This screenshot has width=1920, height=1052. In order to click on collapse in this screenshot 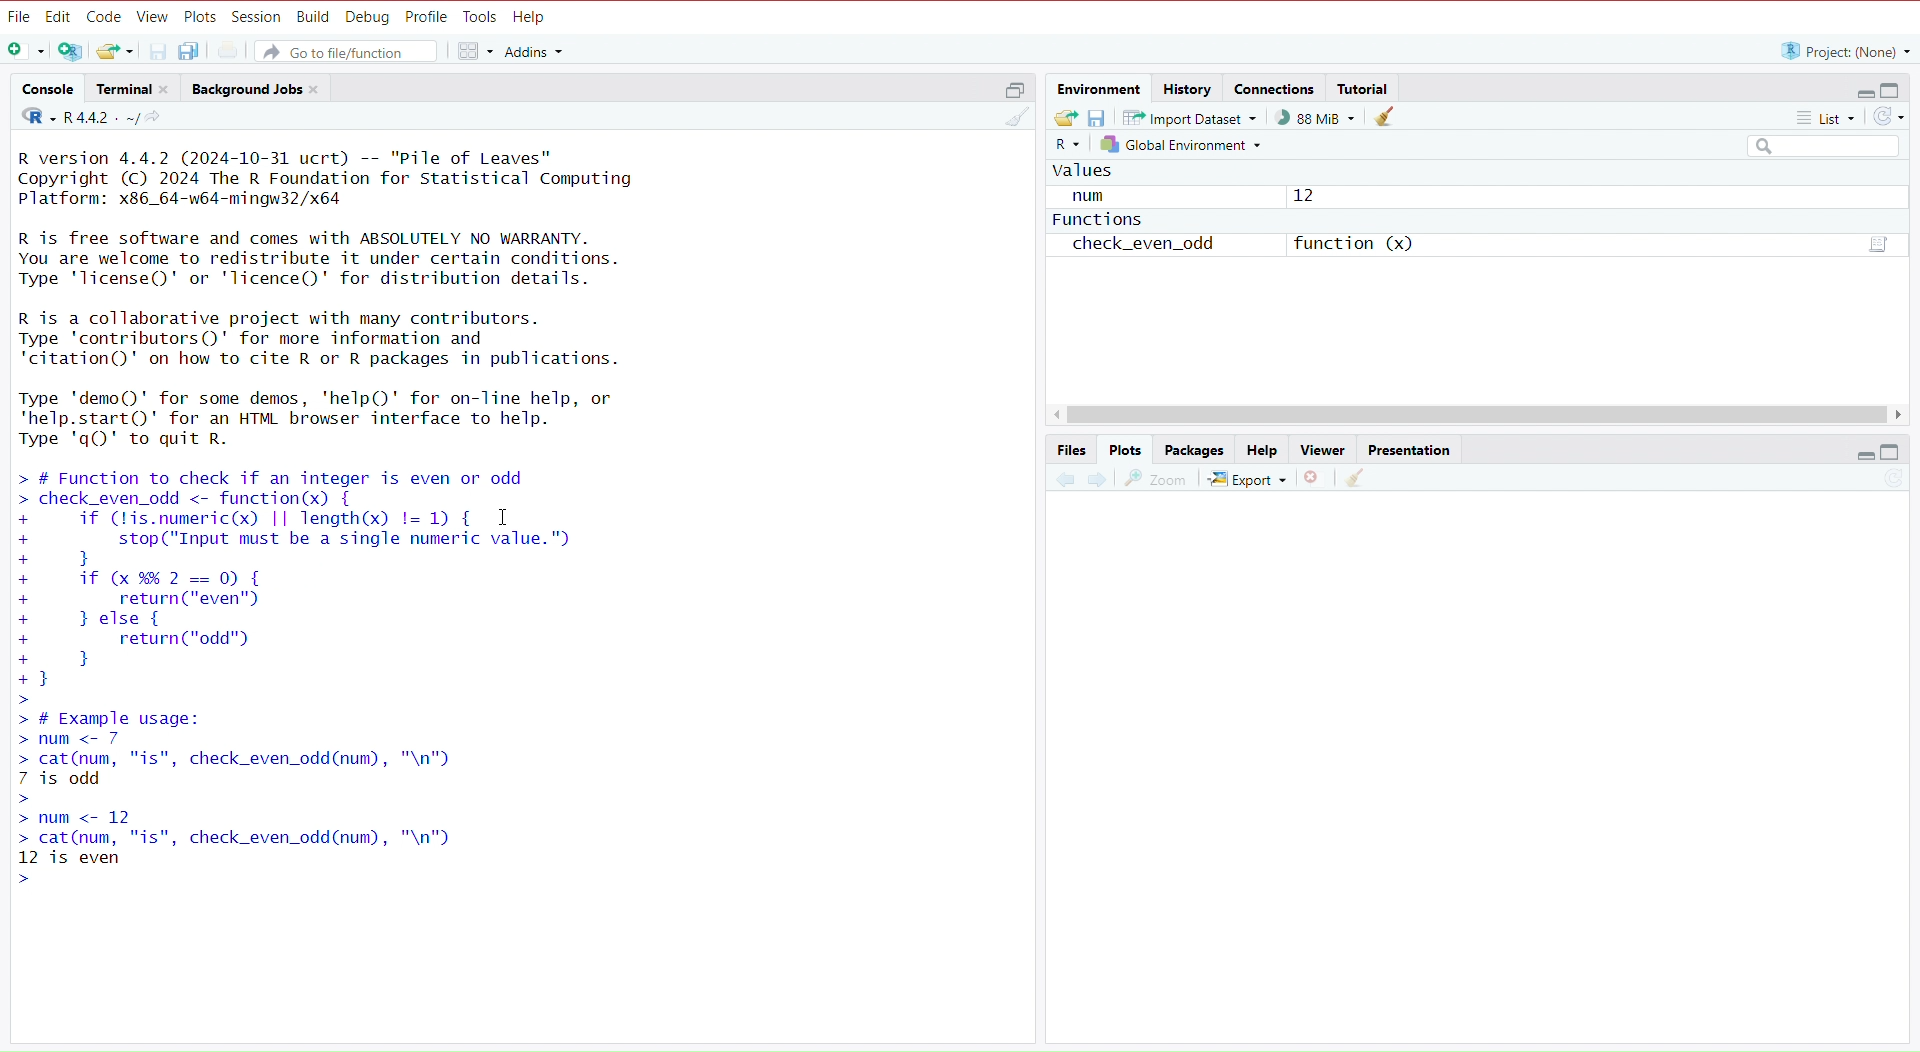, I will do `click(1893, 452)`.